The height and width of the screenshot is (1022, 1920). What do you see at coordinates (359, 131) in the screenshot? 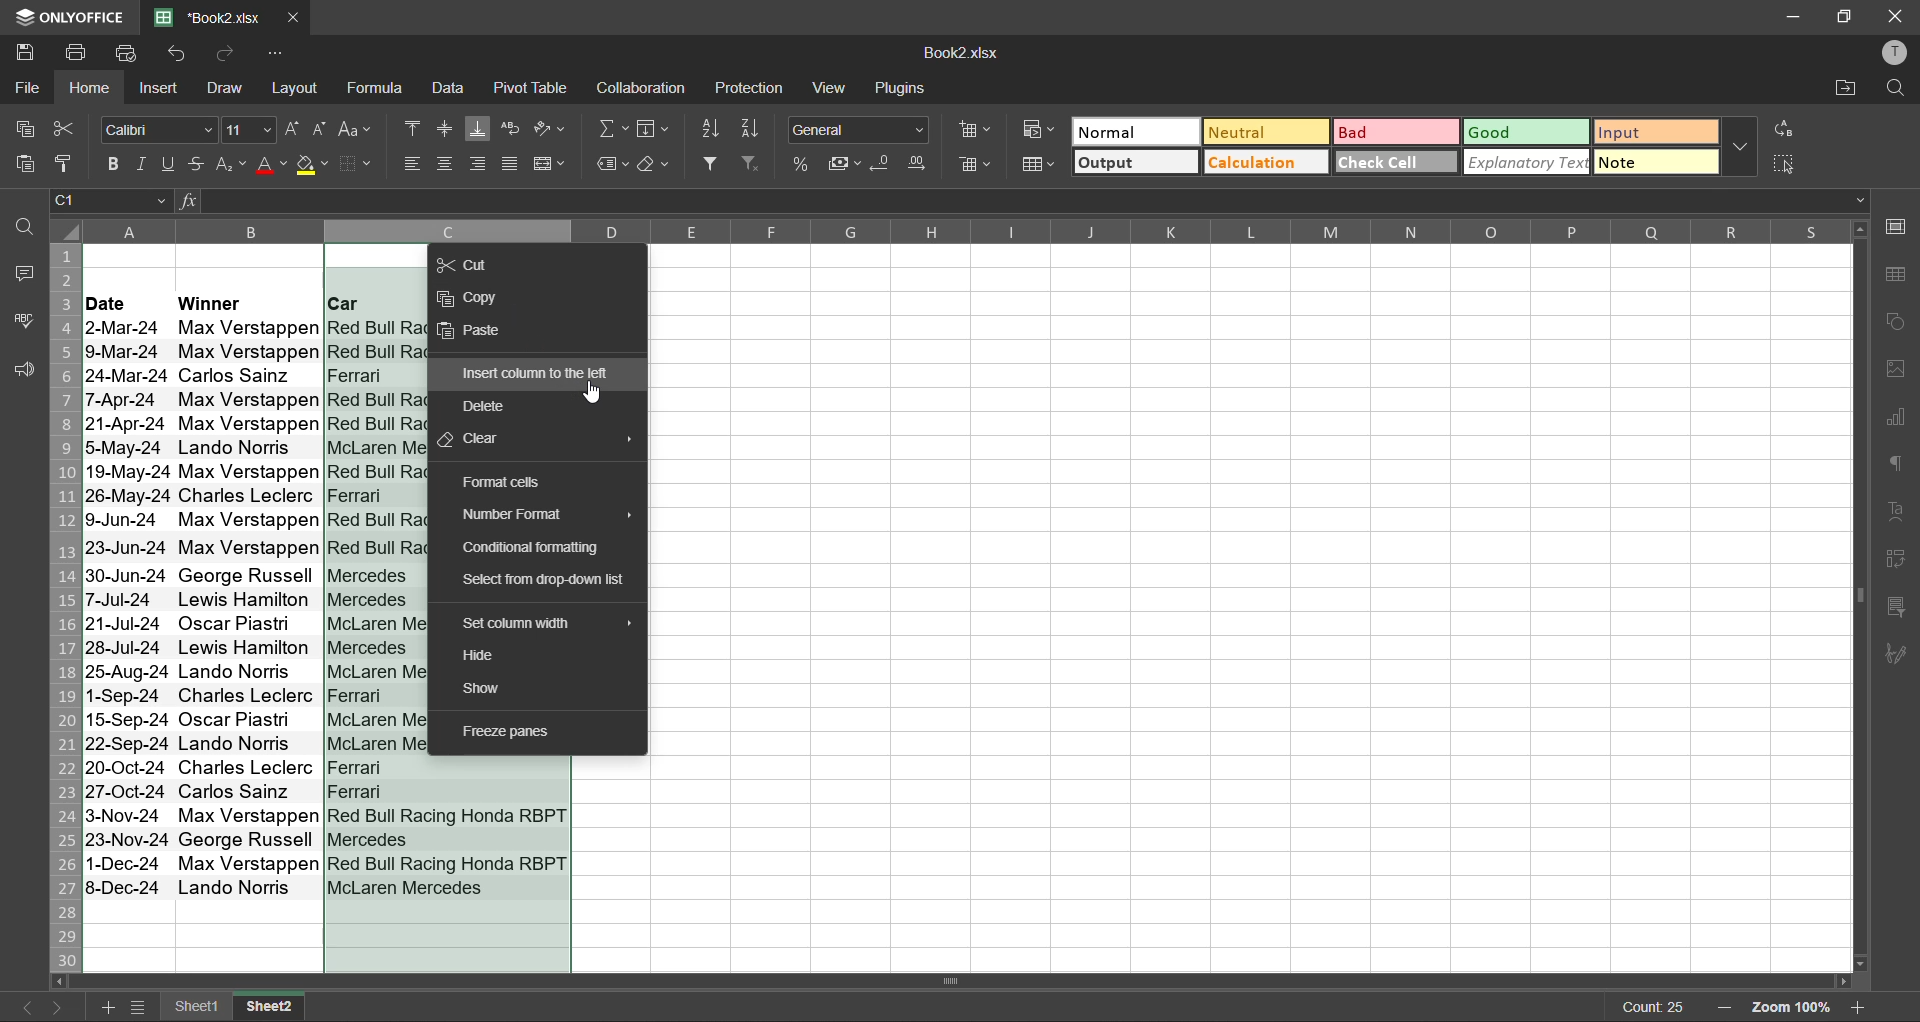
I see `change case` at bounding box center [359, 131].